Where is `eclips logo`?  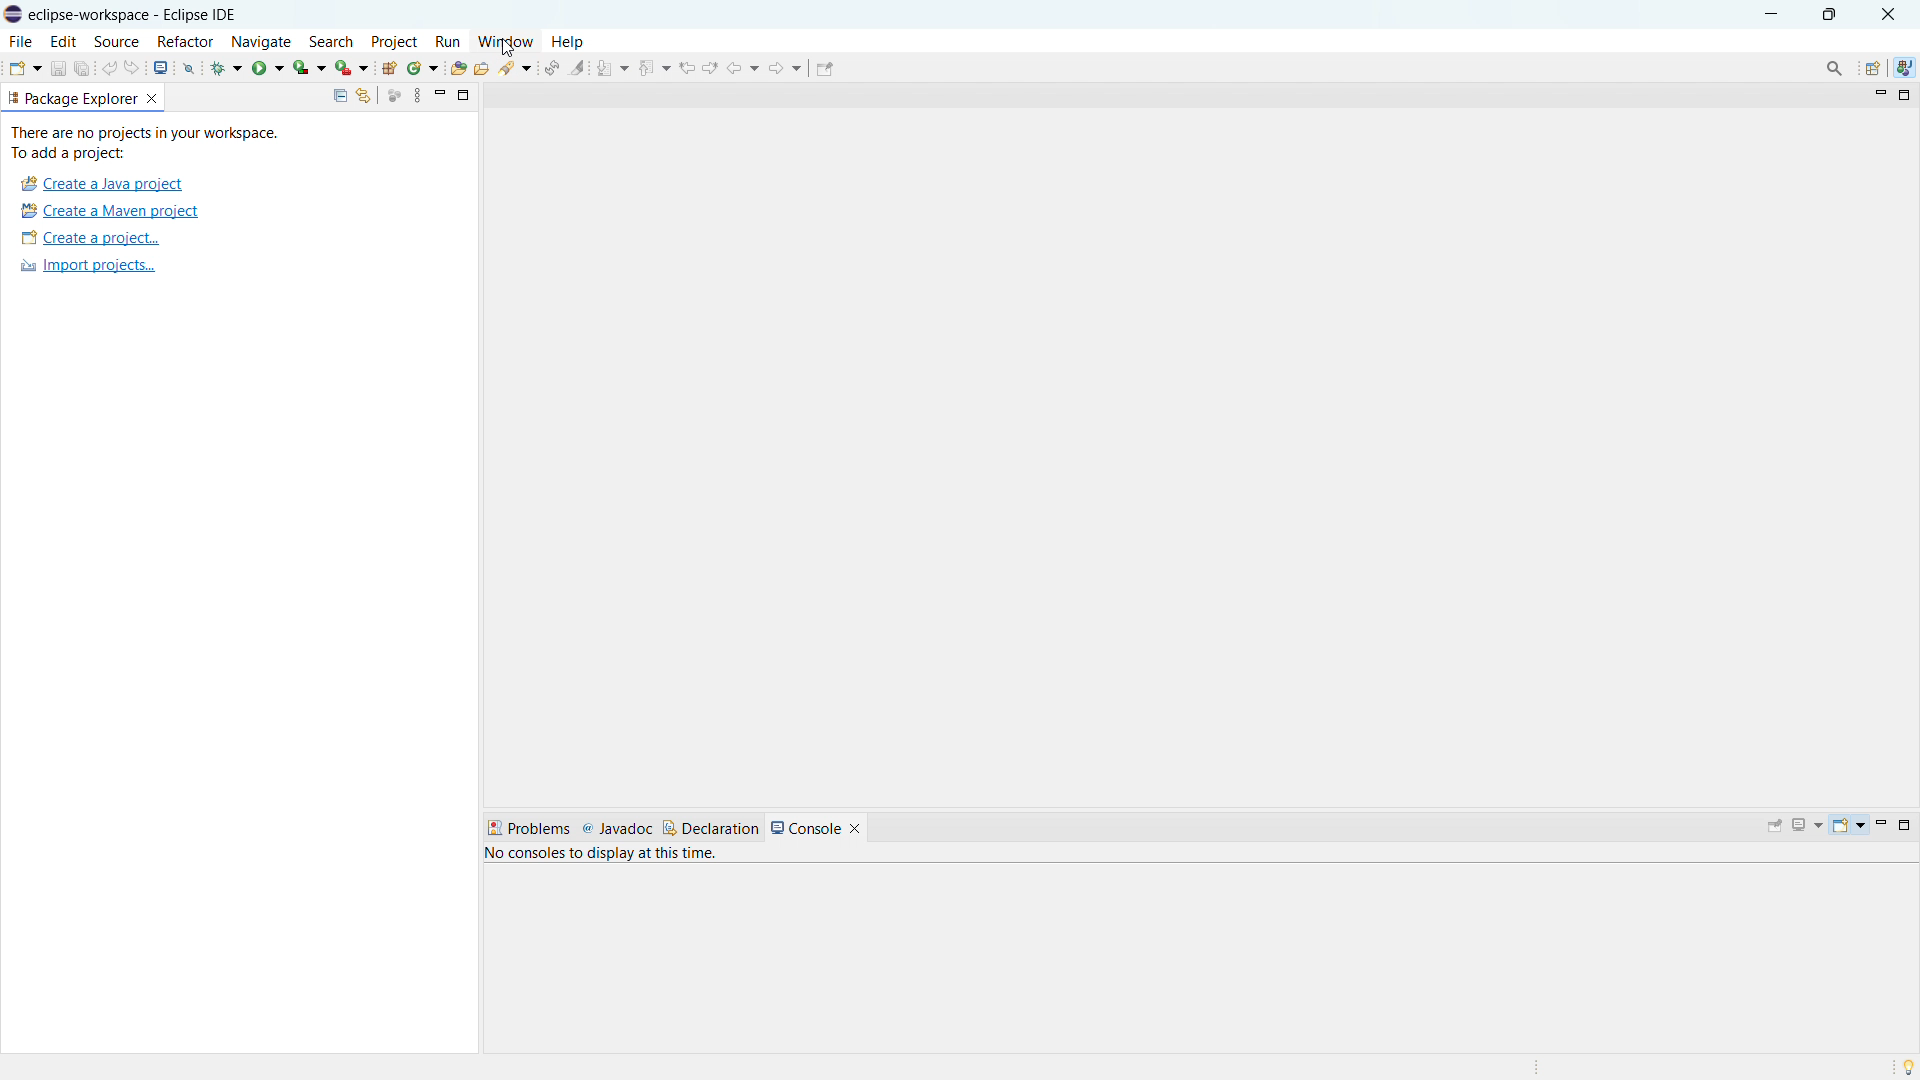
eclips logo is located at coordinates (13, 15).